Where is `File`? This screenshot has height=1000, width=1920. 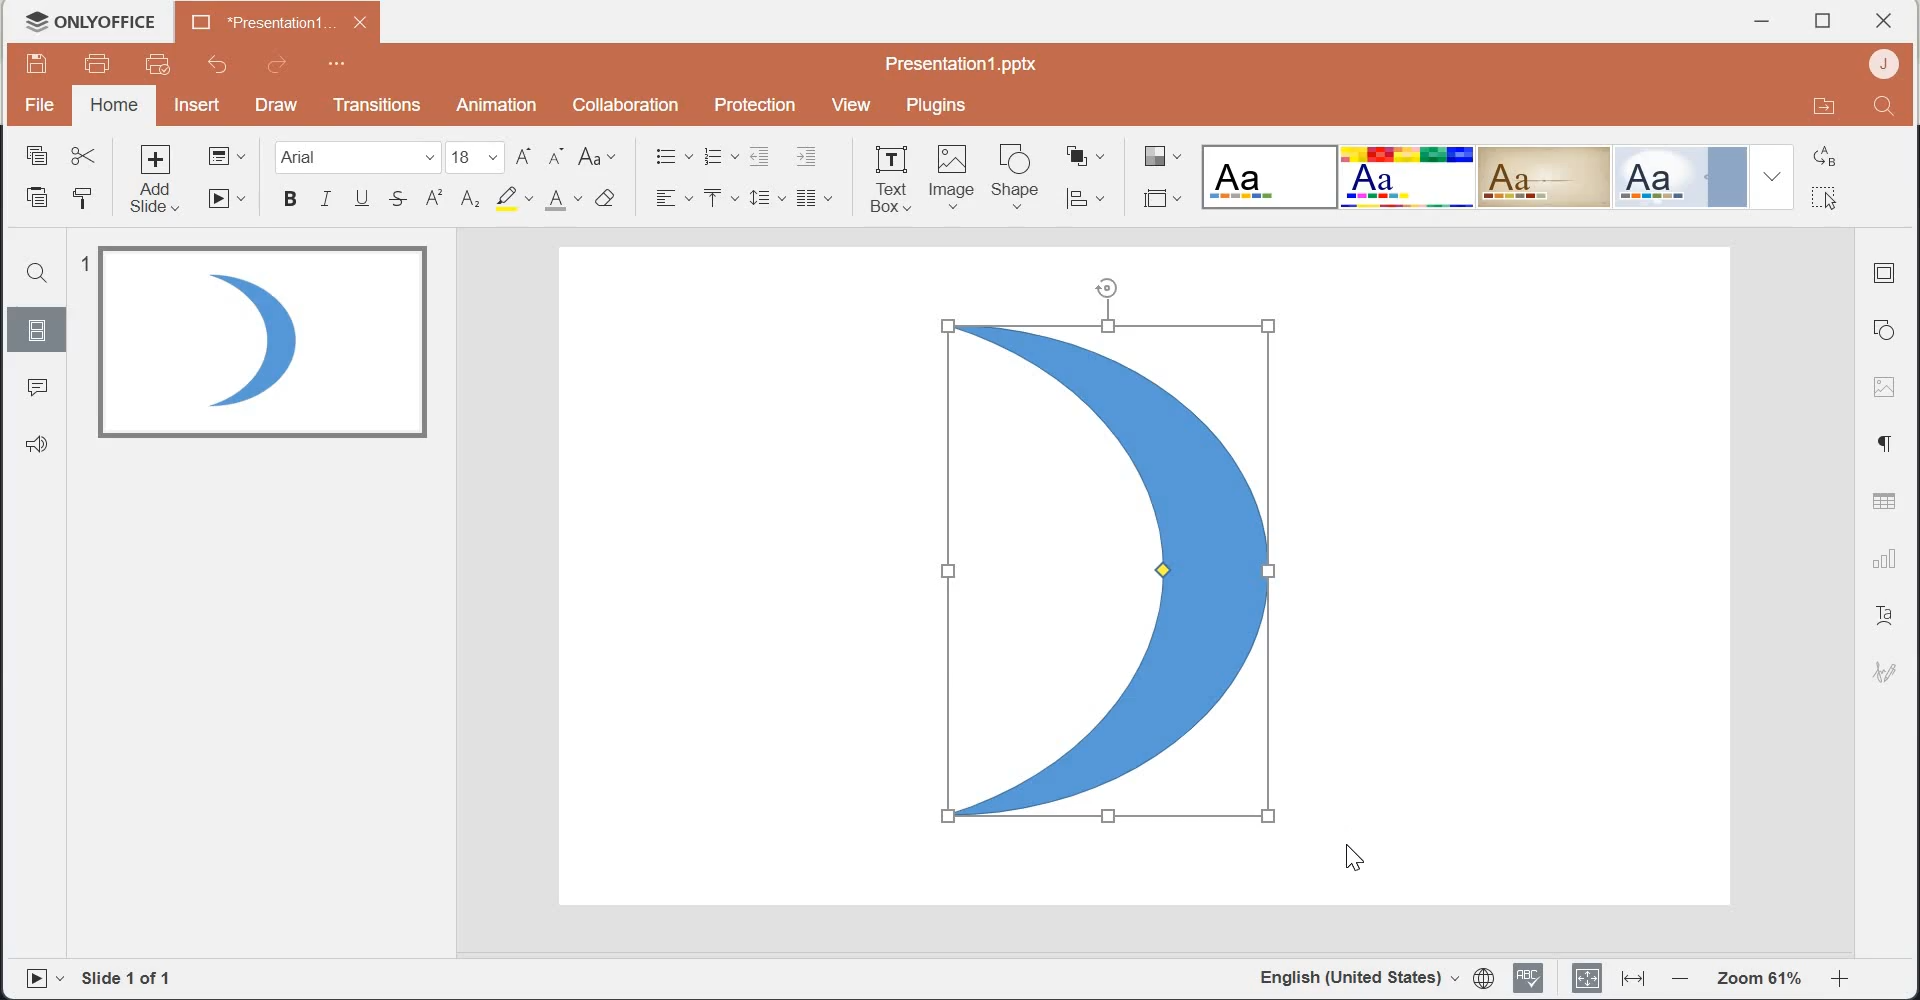
File is located at coordinates (42, 103).